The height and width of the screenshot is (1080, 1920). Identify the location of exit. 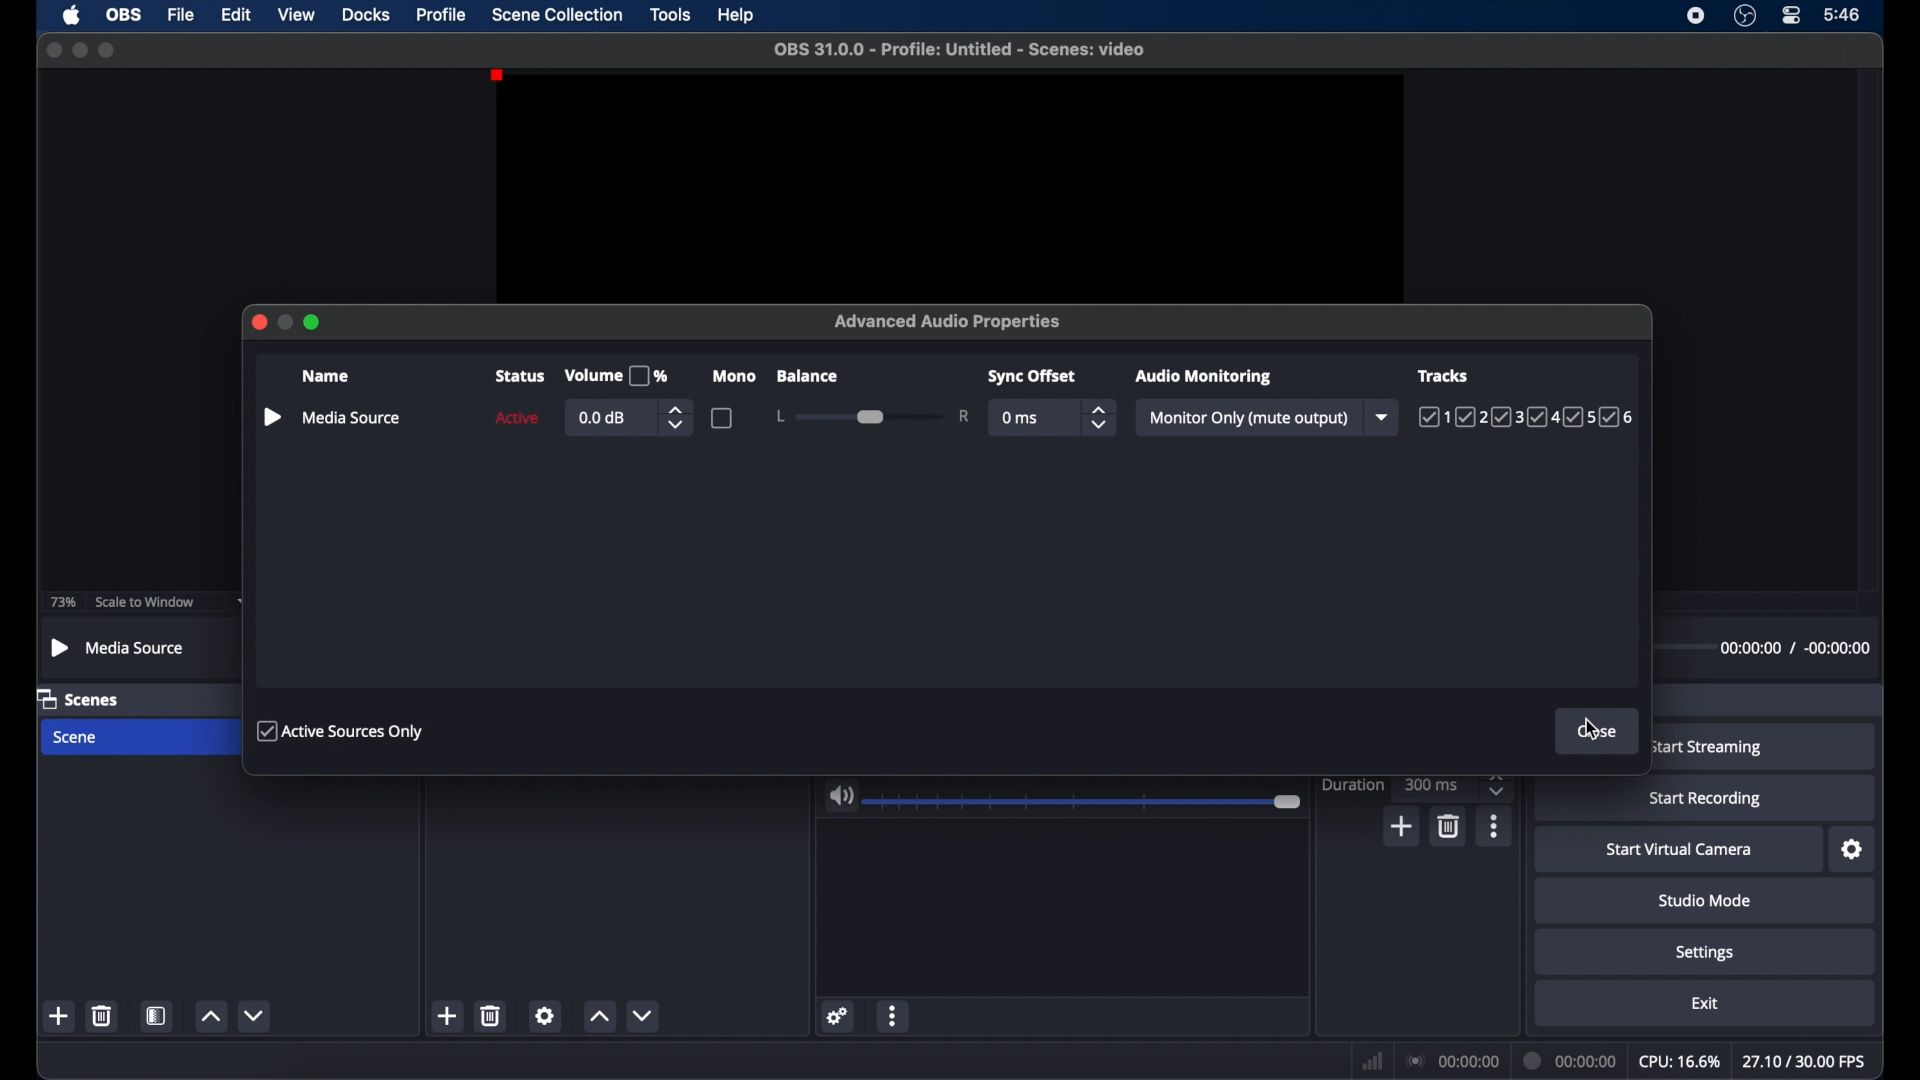
(1705, 1003).